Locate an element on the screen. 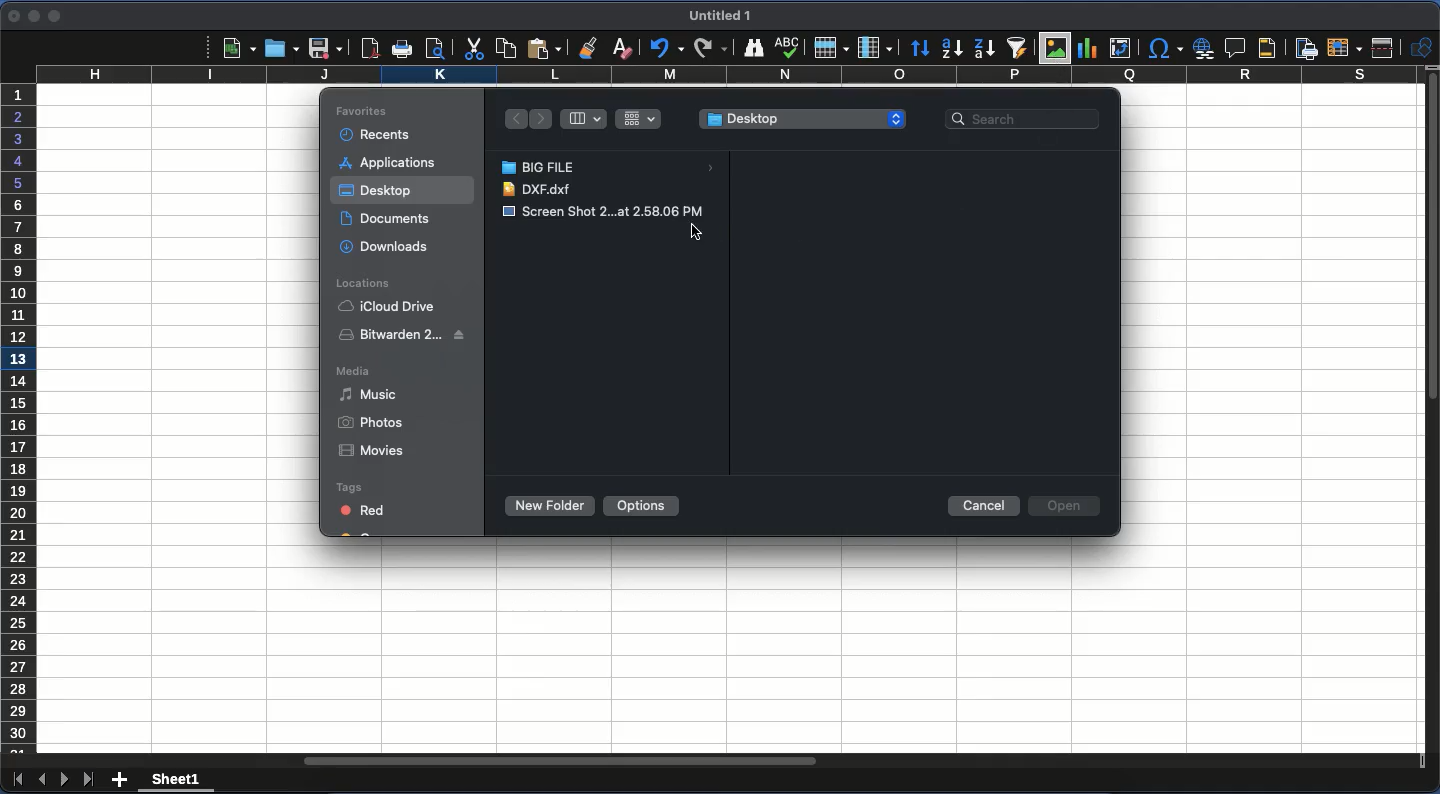 Image resolution: width=1440 pixels, height=794 pixels. pivot table is located at coordinates (1119, 48).